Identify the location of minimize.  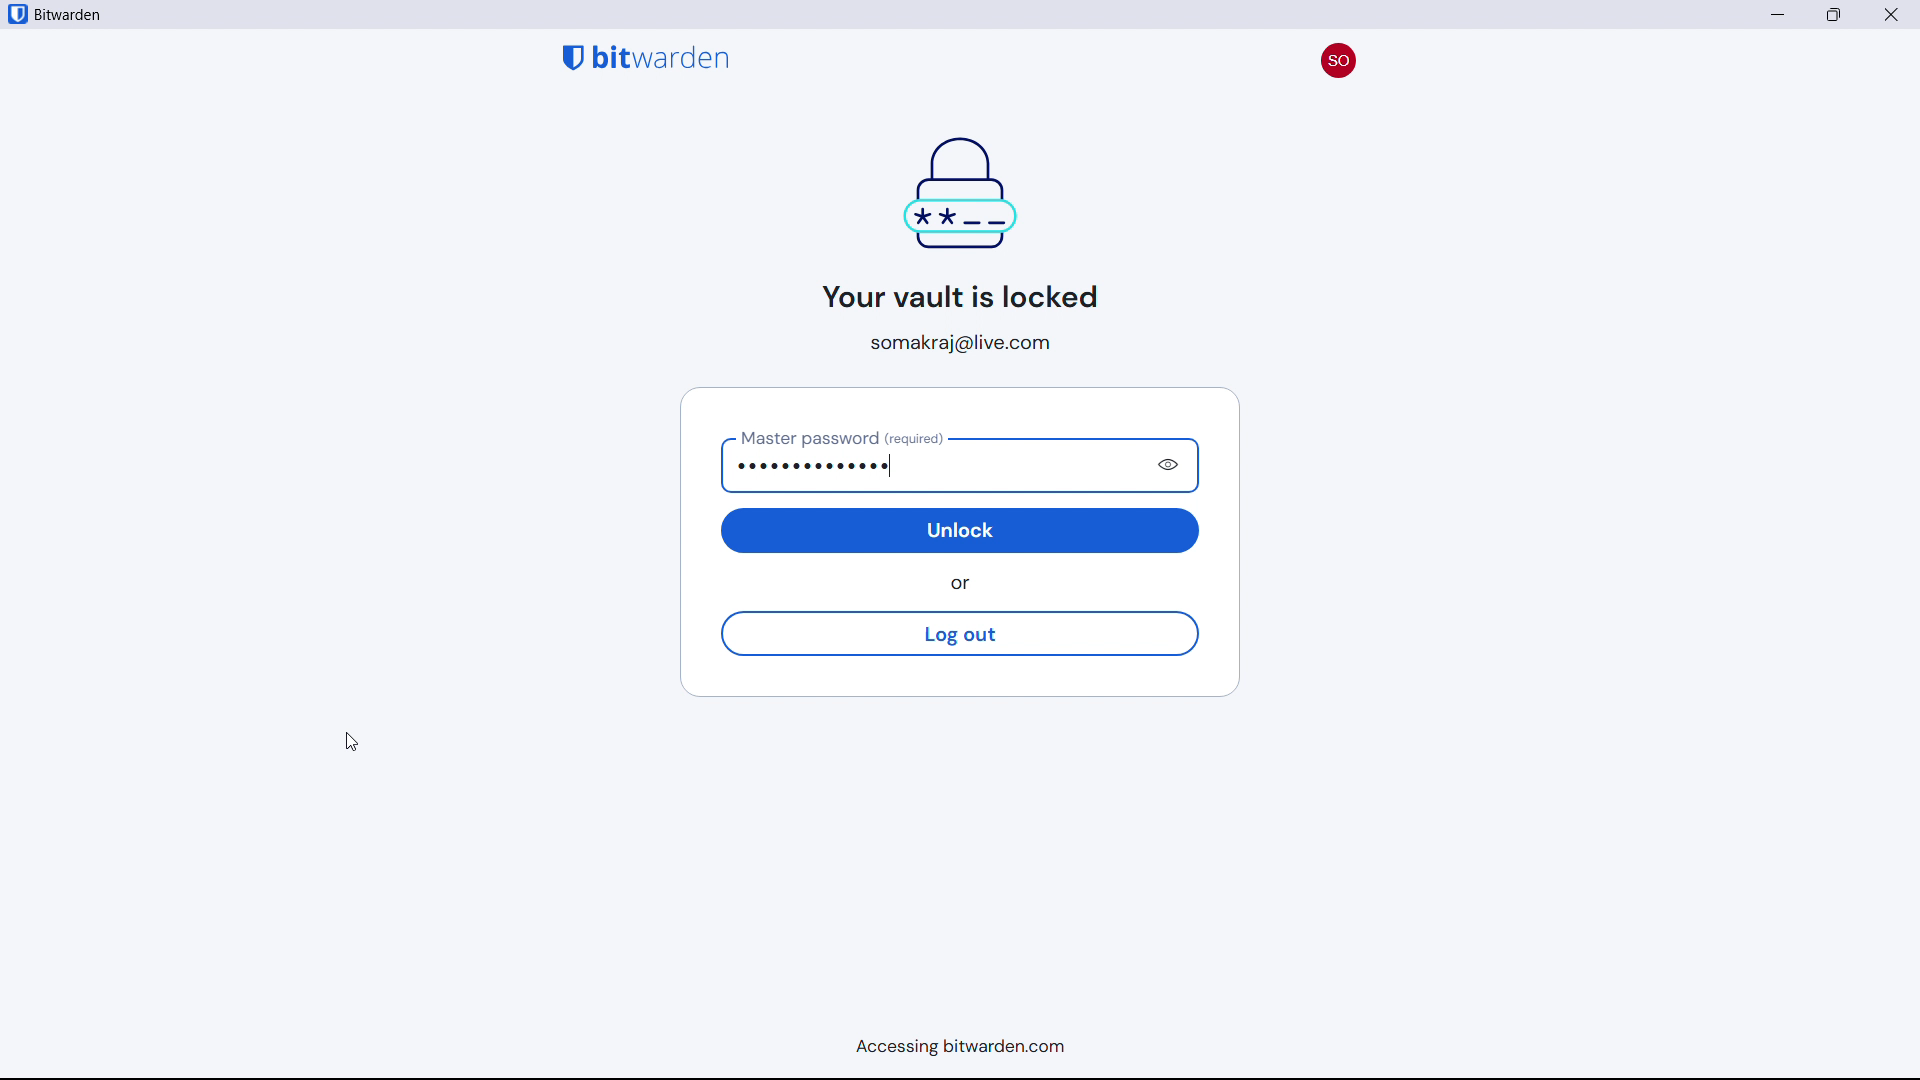
(1779, 14).